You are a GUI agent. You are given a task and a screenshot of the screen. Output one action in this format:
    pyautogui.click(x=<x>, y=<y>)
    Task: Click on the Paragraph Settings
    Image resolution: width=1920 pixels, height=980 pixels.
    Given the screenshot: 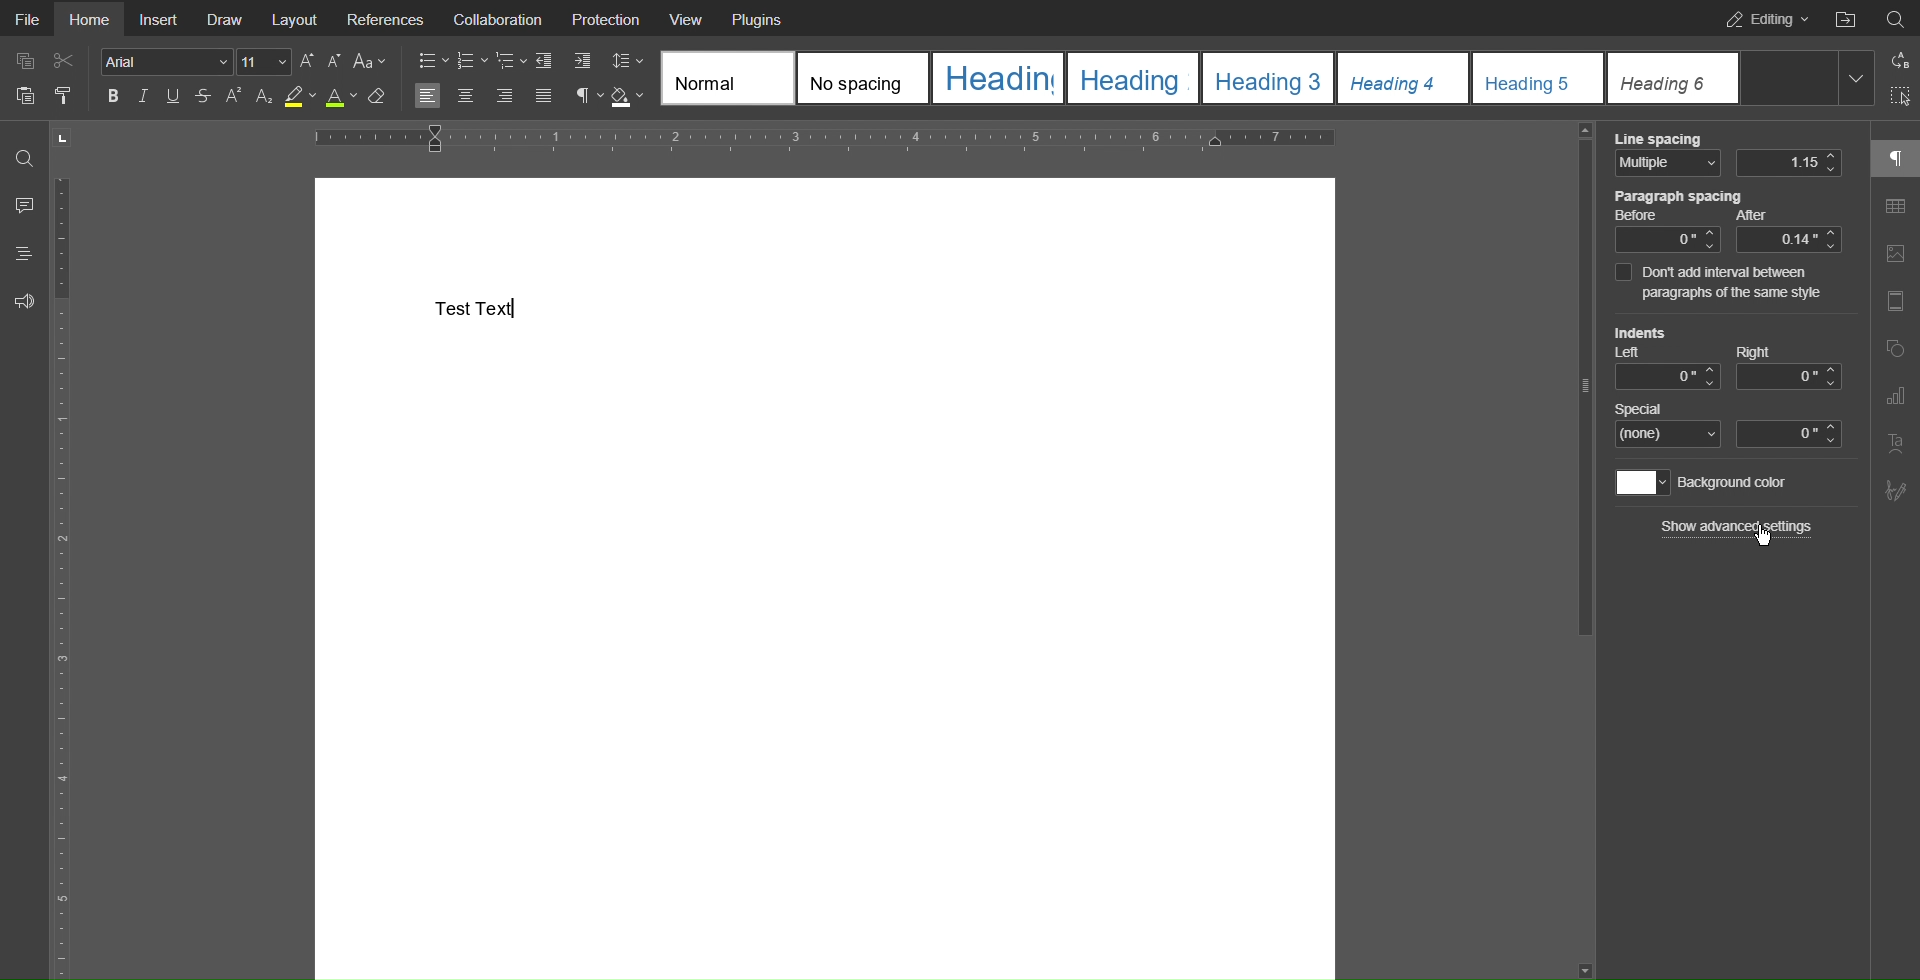 What is the action you would take?
    pyautogui.click(x=588, y=97)
    